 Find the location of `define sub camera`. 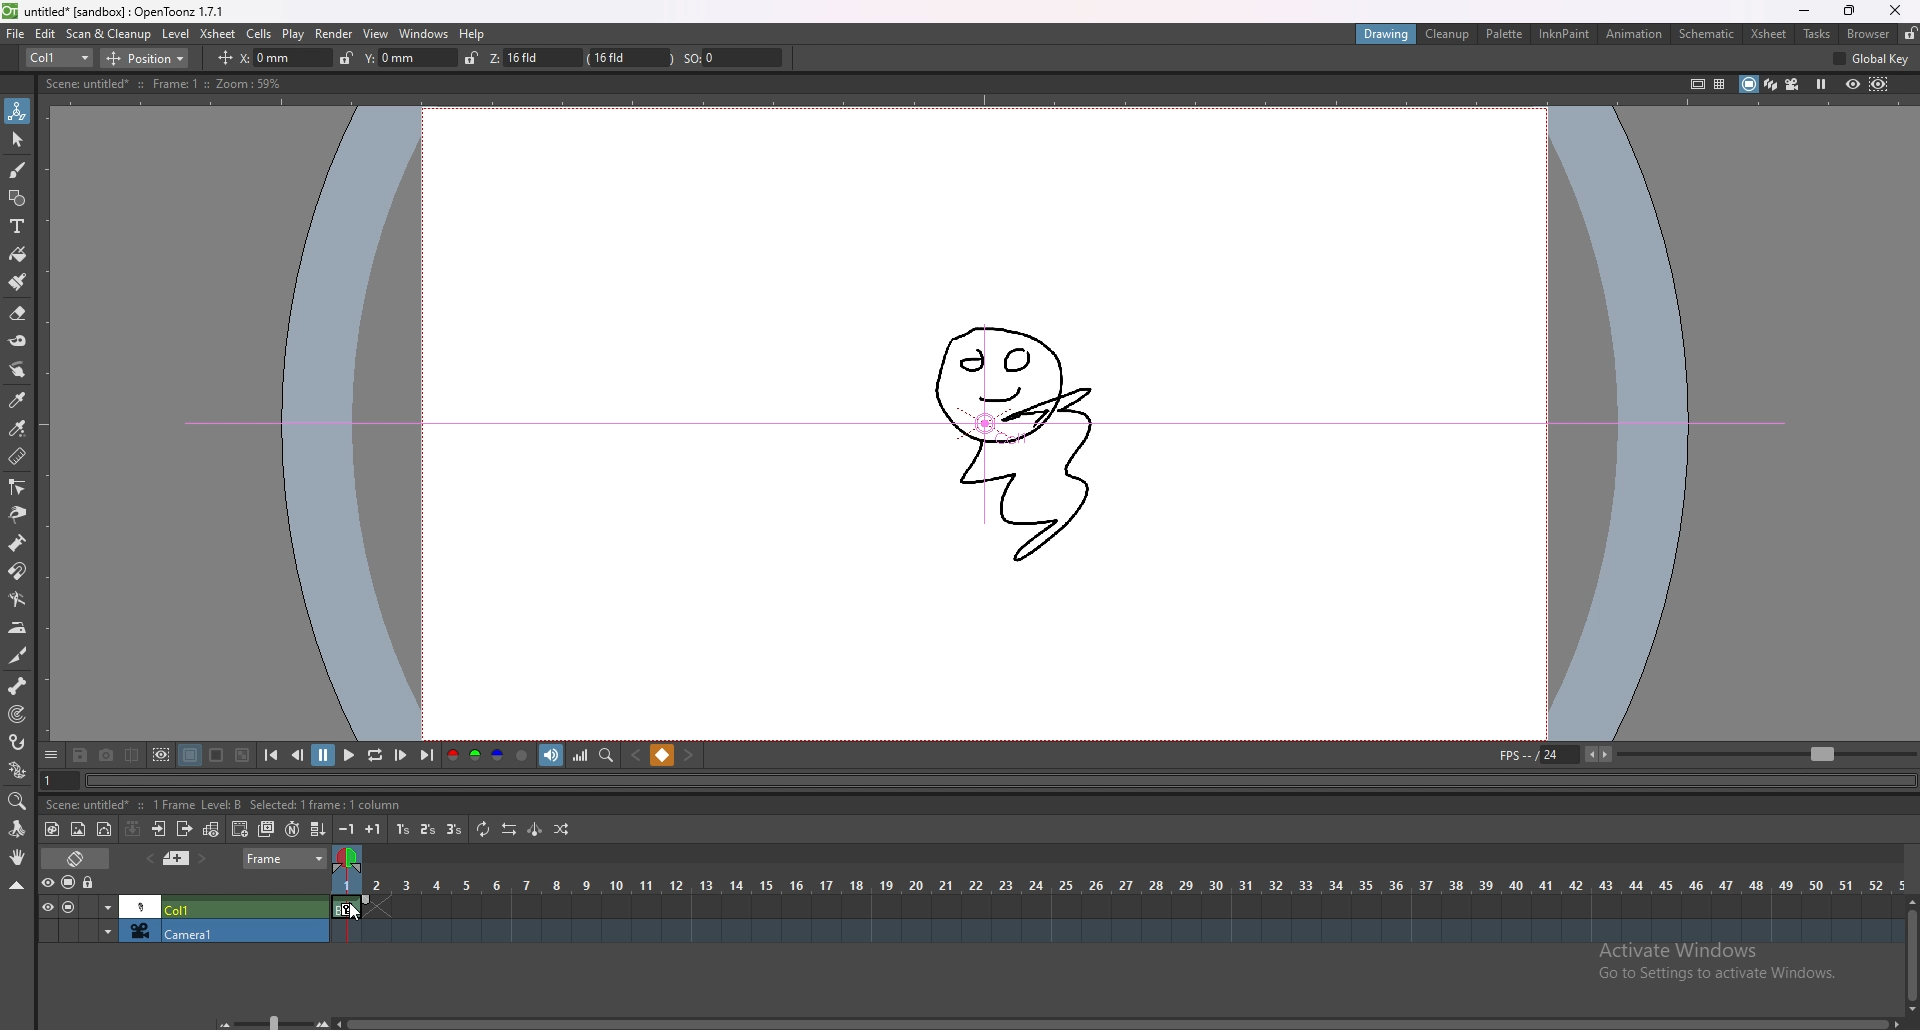

define sub camera is located at coordinates (162, 754).